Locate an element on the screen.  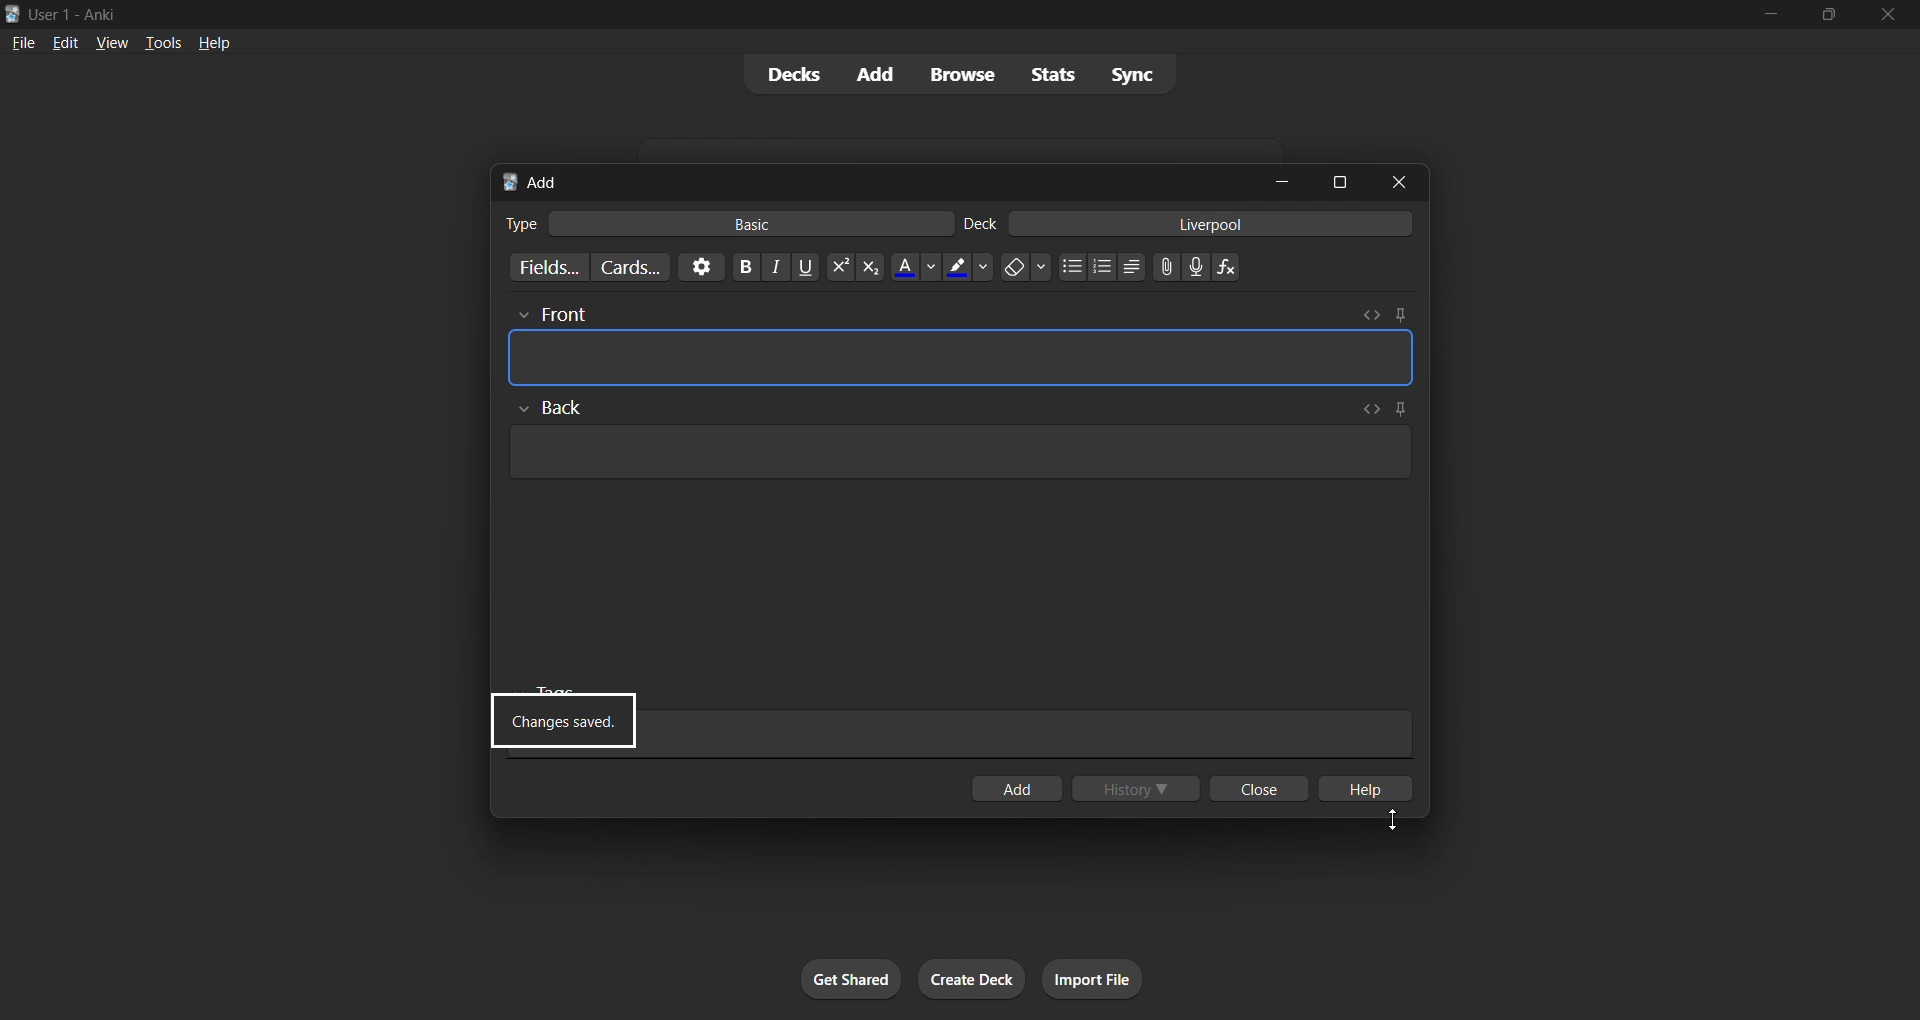
cards is located at coordinates (627, 267).